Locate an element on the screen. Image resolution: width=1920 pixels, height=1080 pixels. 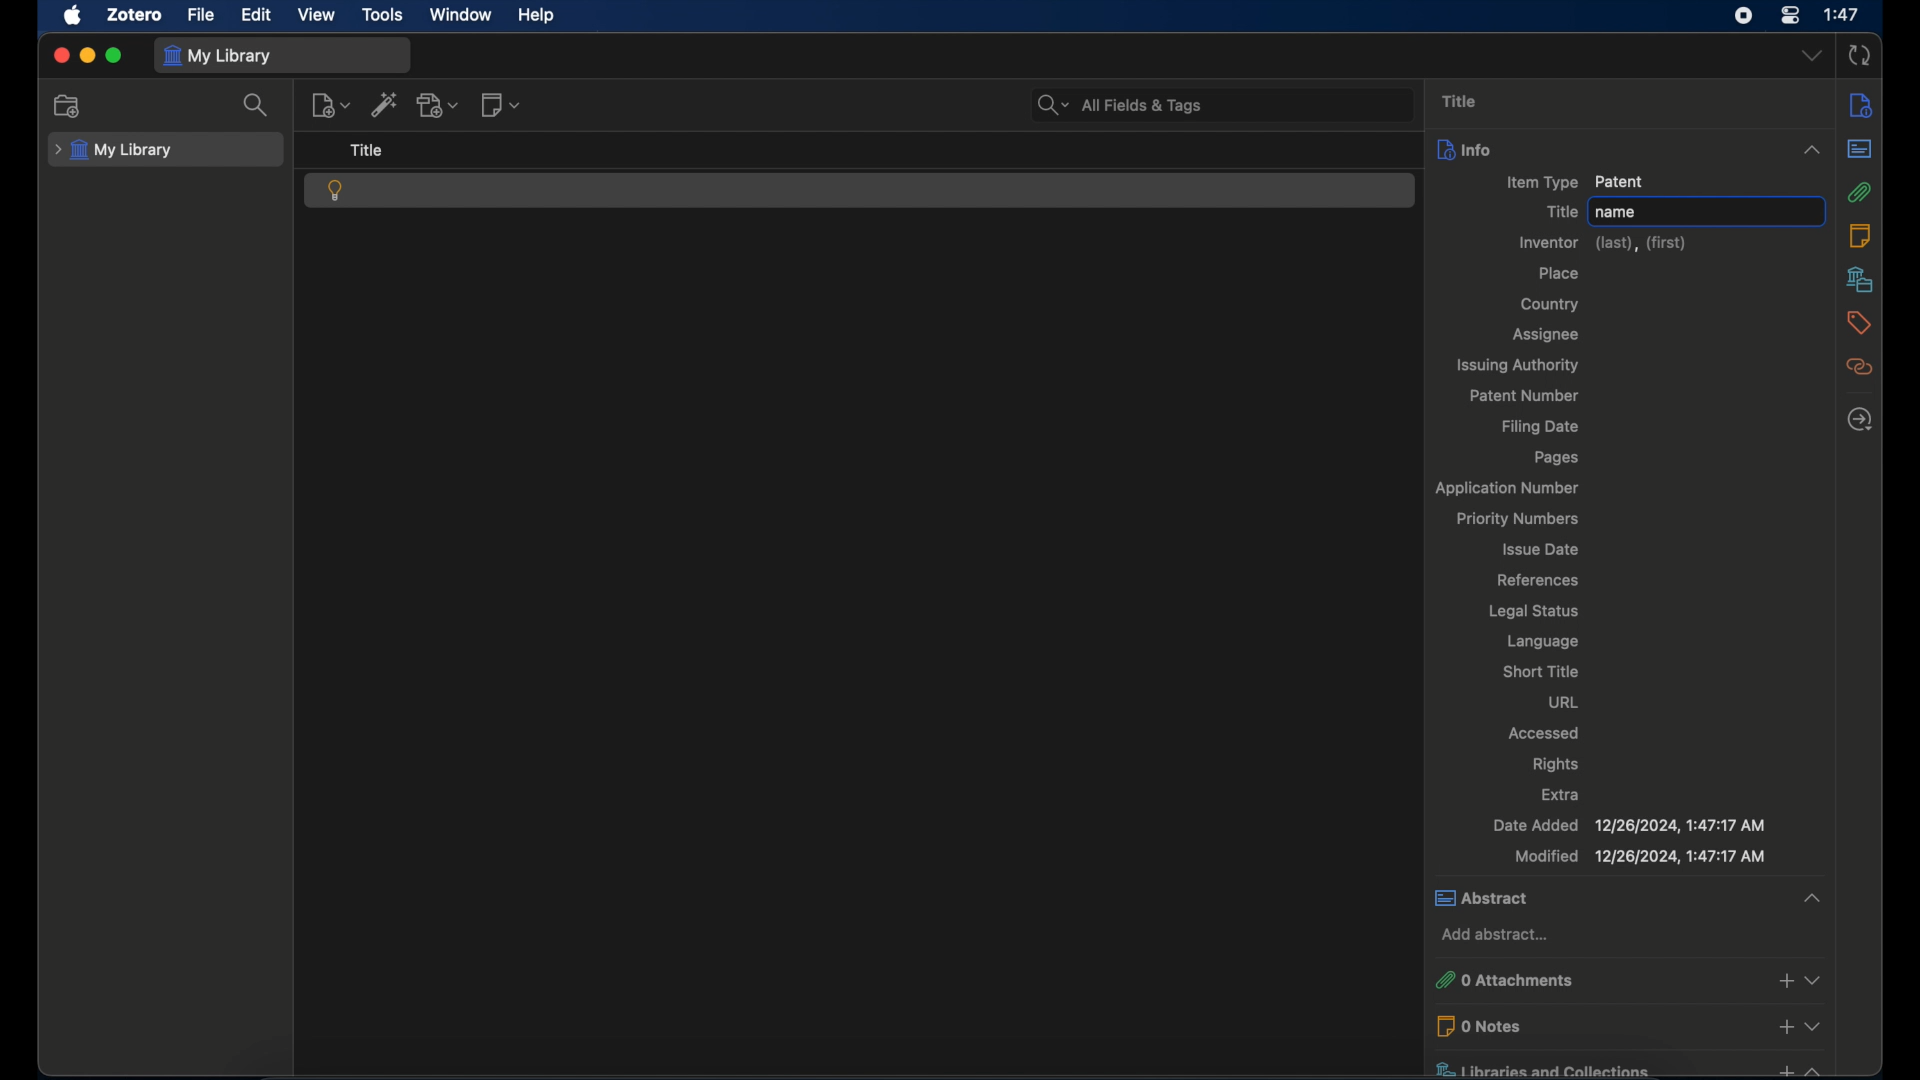
close is located at coordinates (61, 54).